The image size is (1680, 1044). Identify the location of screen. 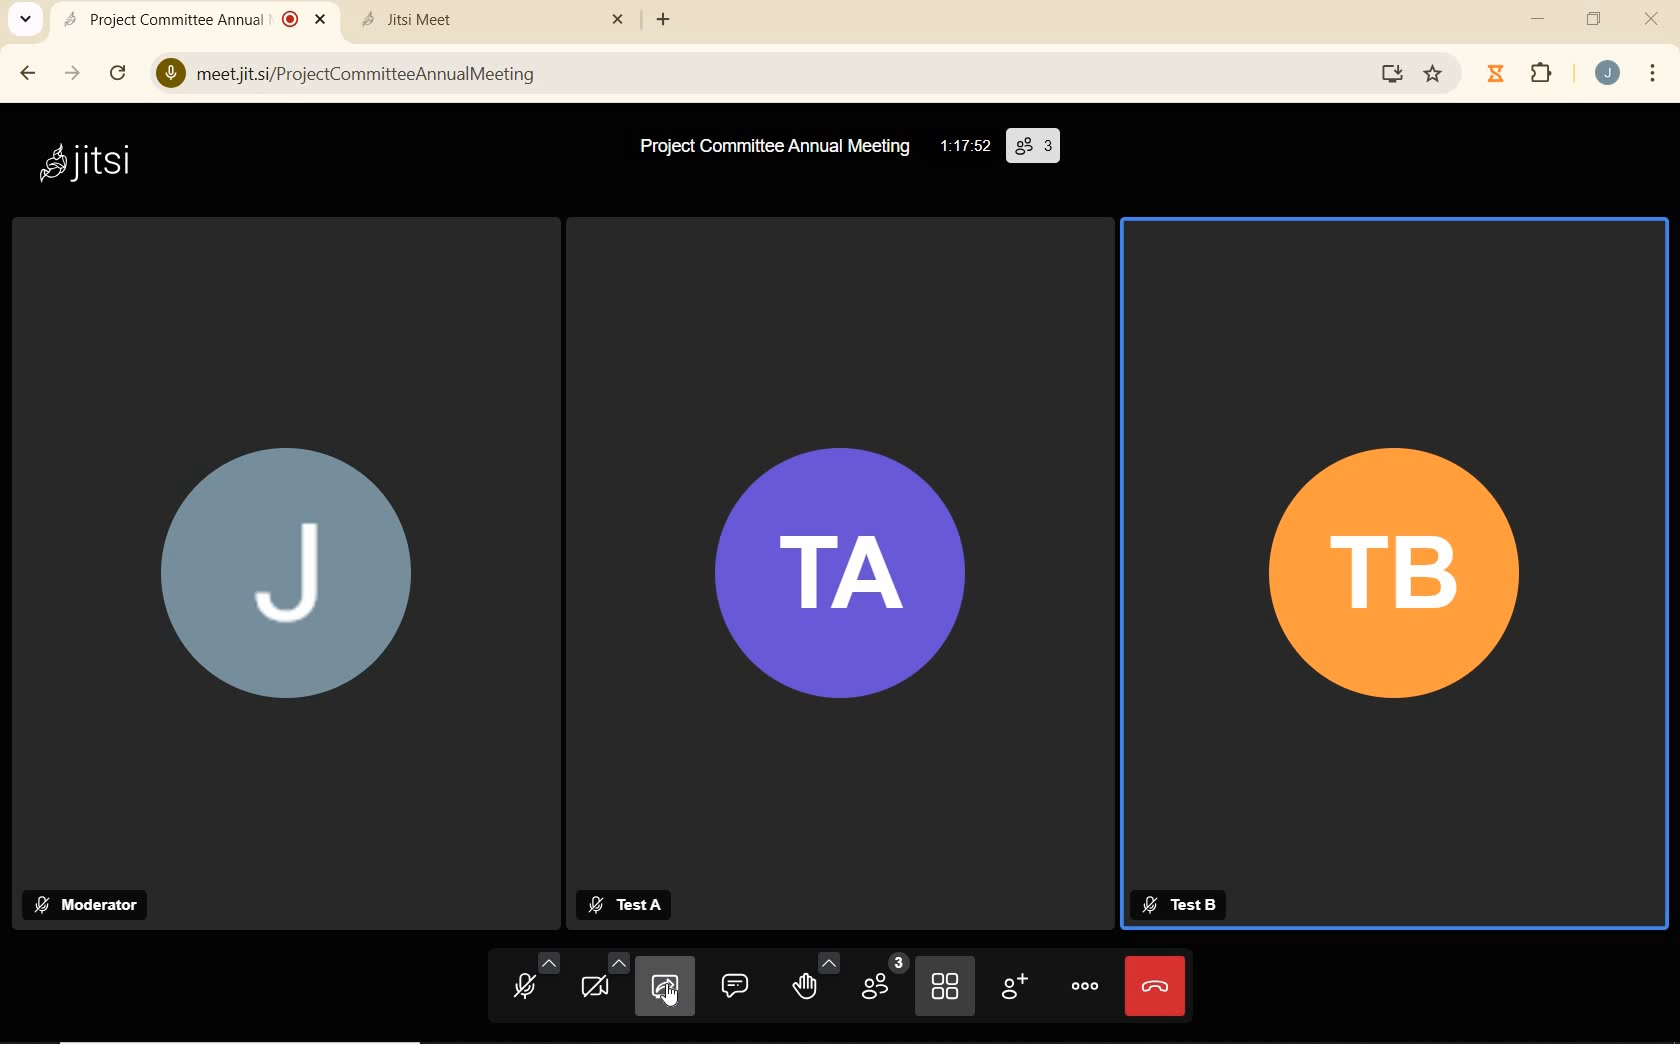
(1388, 73).